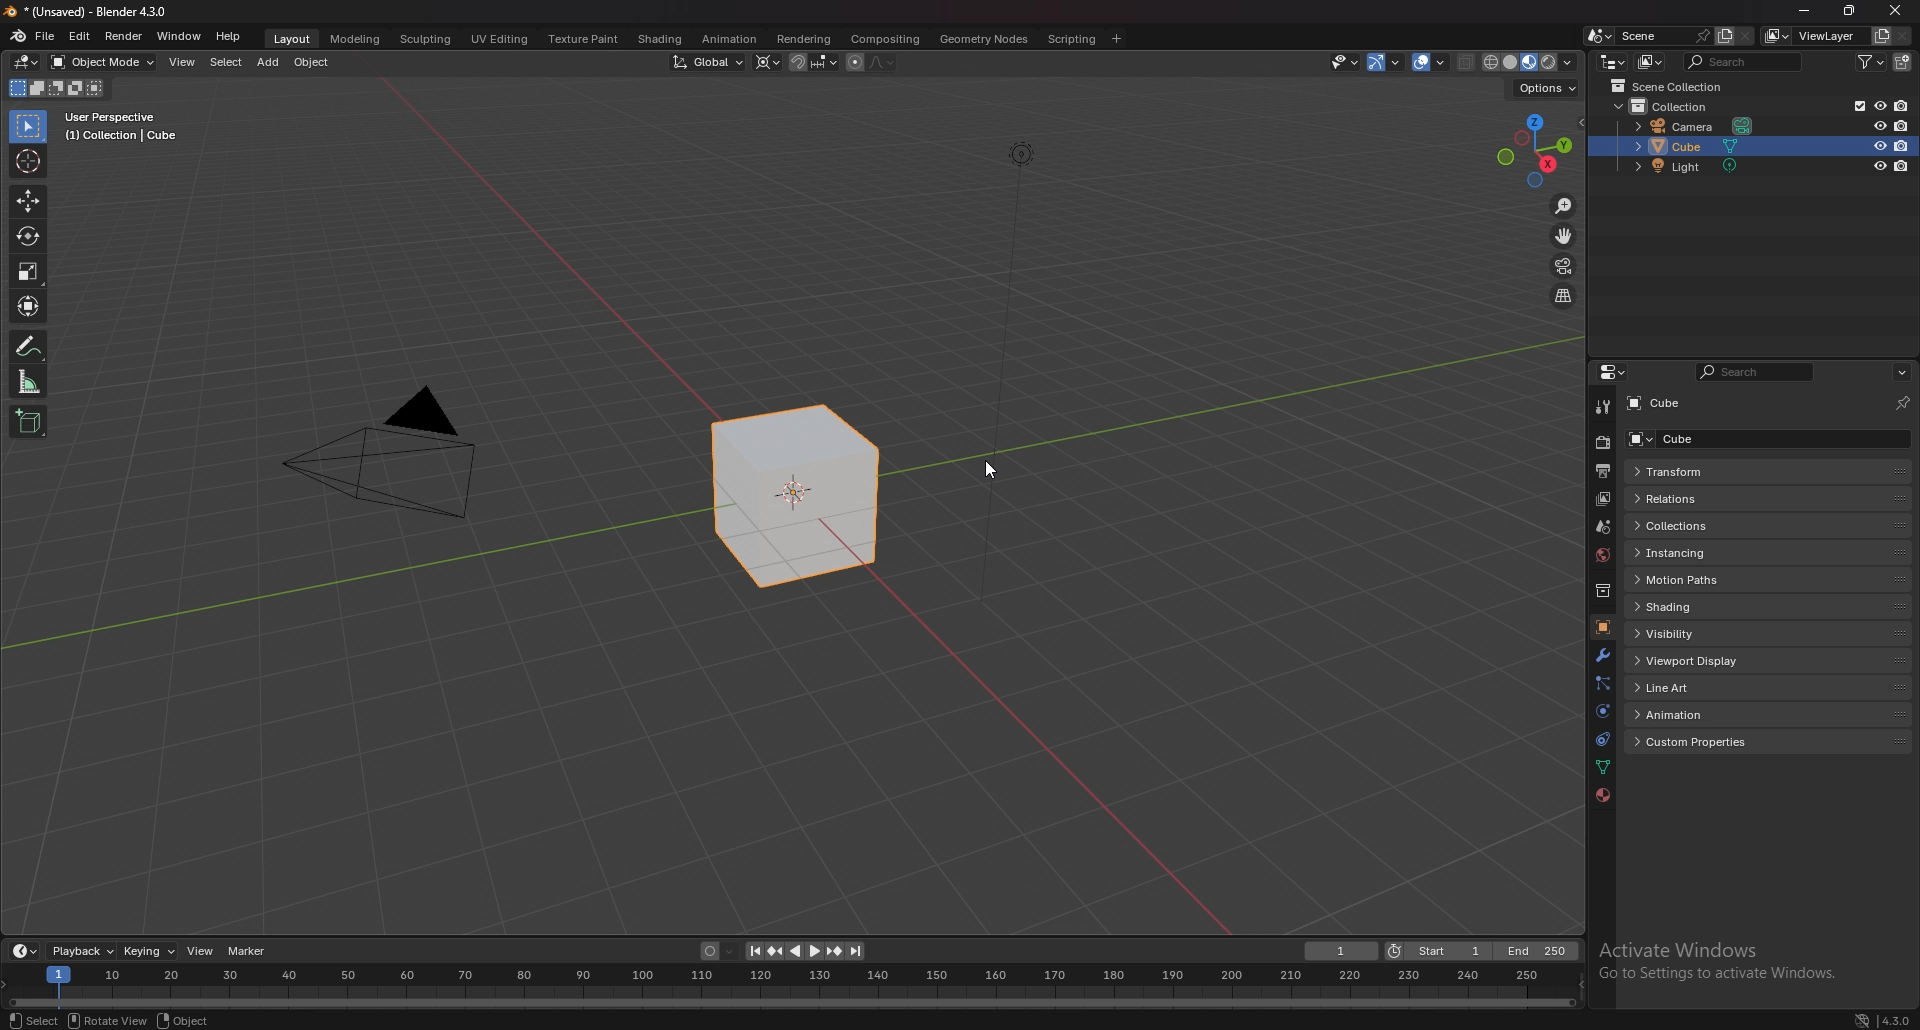 The image size is (1920, 1030). I want to click on select, so click(226, 62).